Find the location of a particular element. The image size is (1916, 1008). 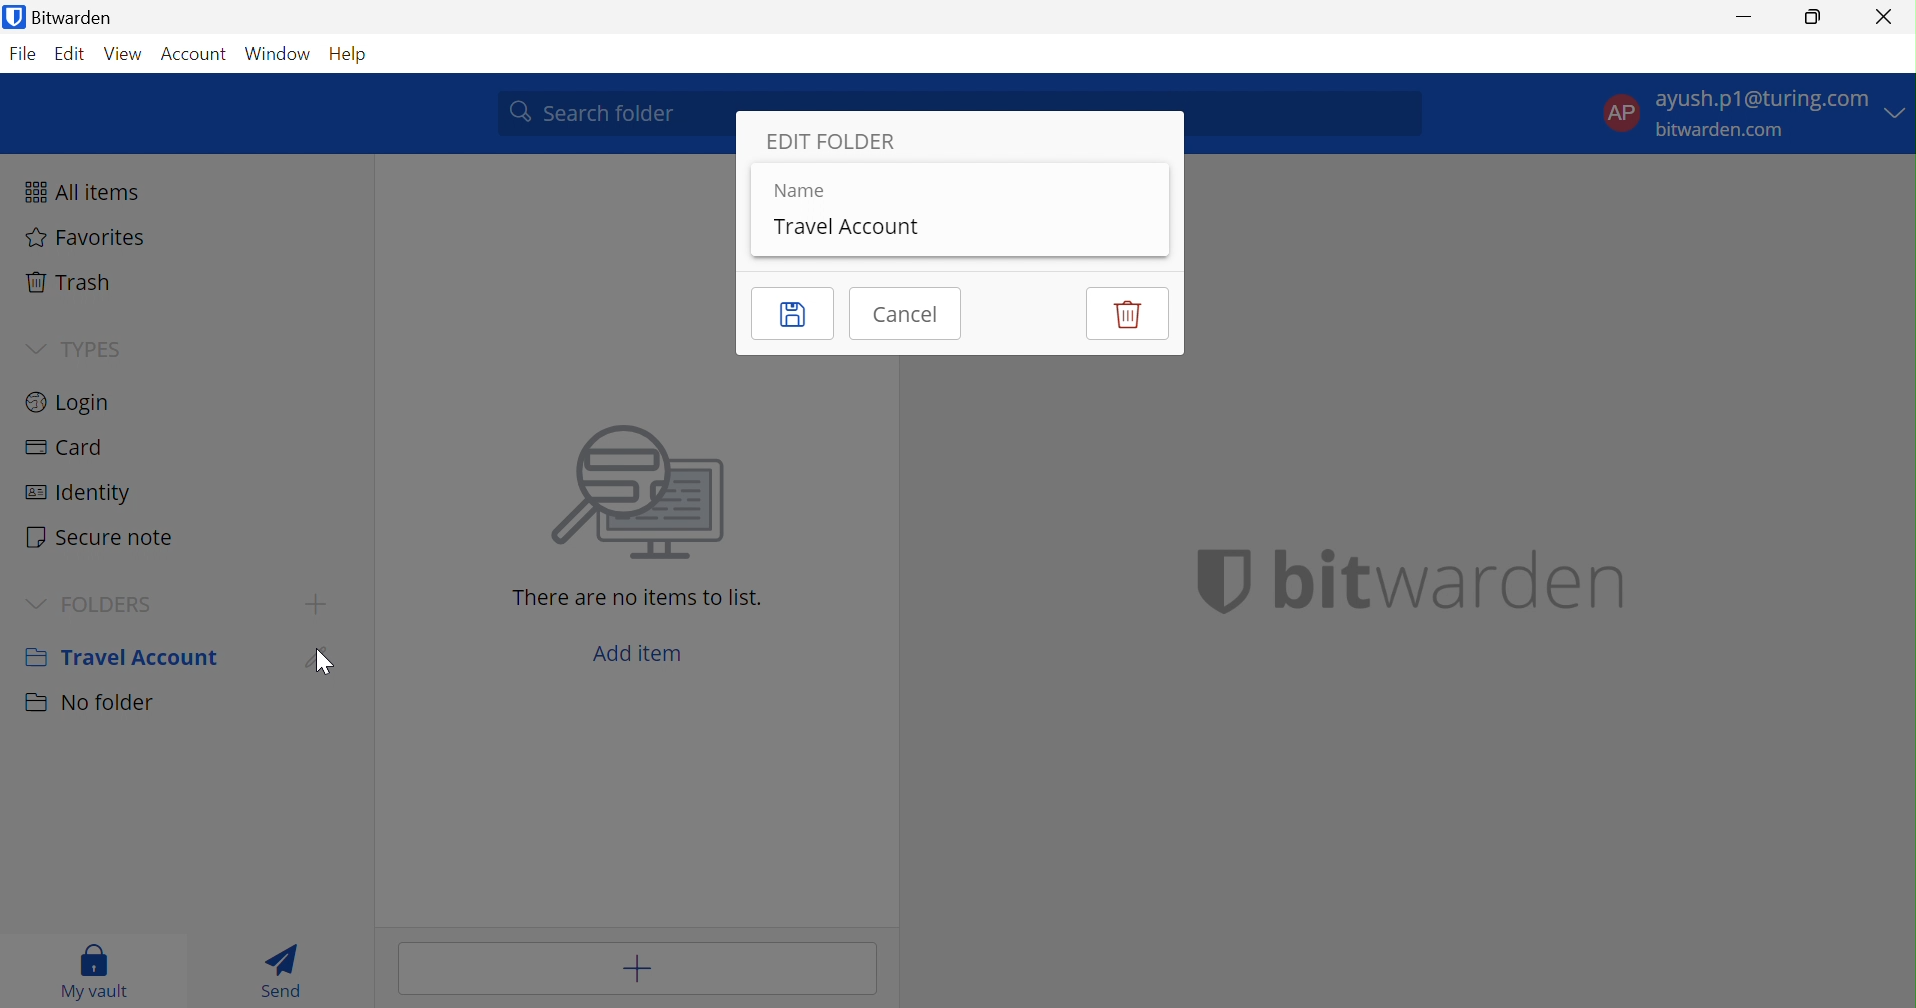

Add item is located at coordinates (641, 649).